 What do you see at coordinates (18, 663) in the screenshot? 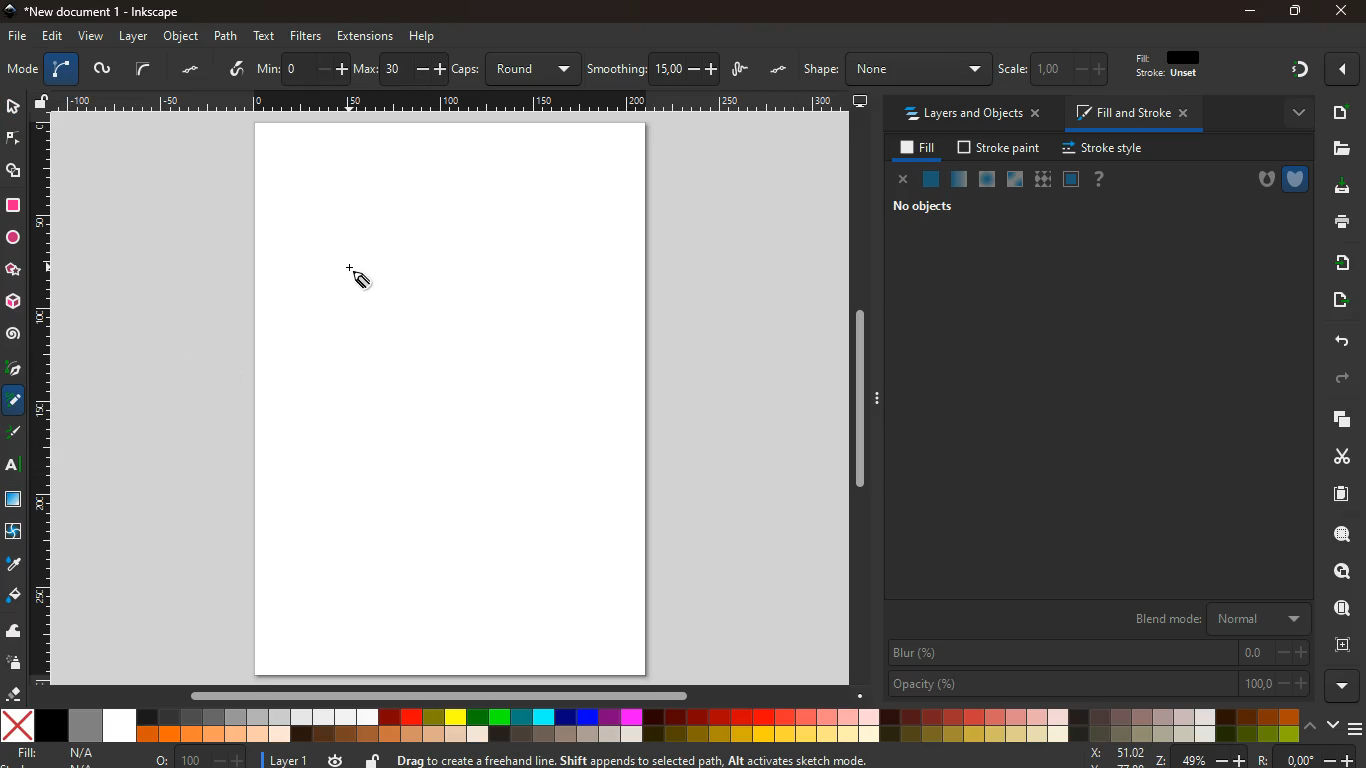
I see `spray` at bounding box center [18, 663].